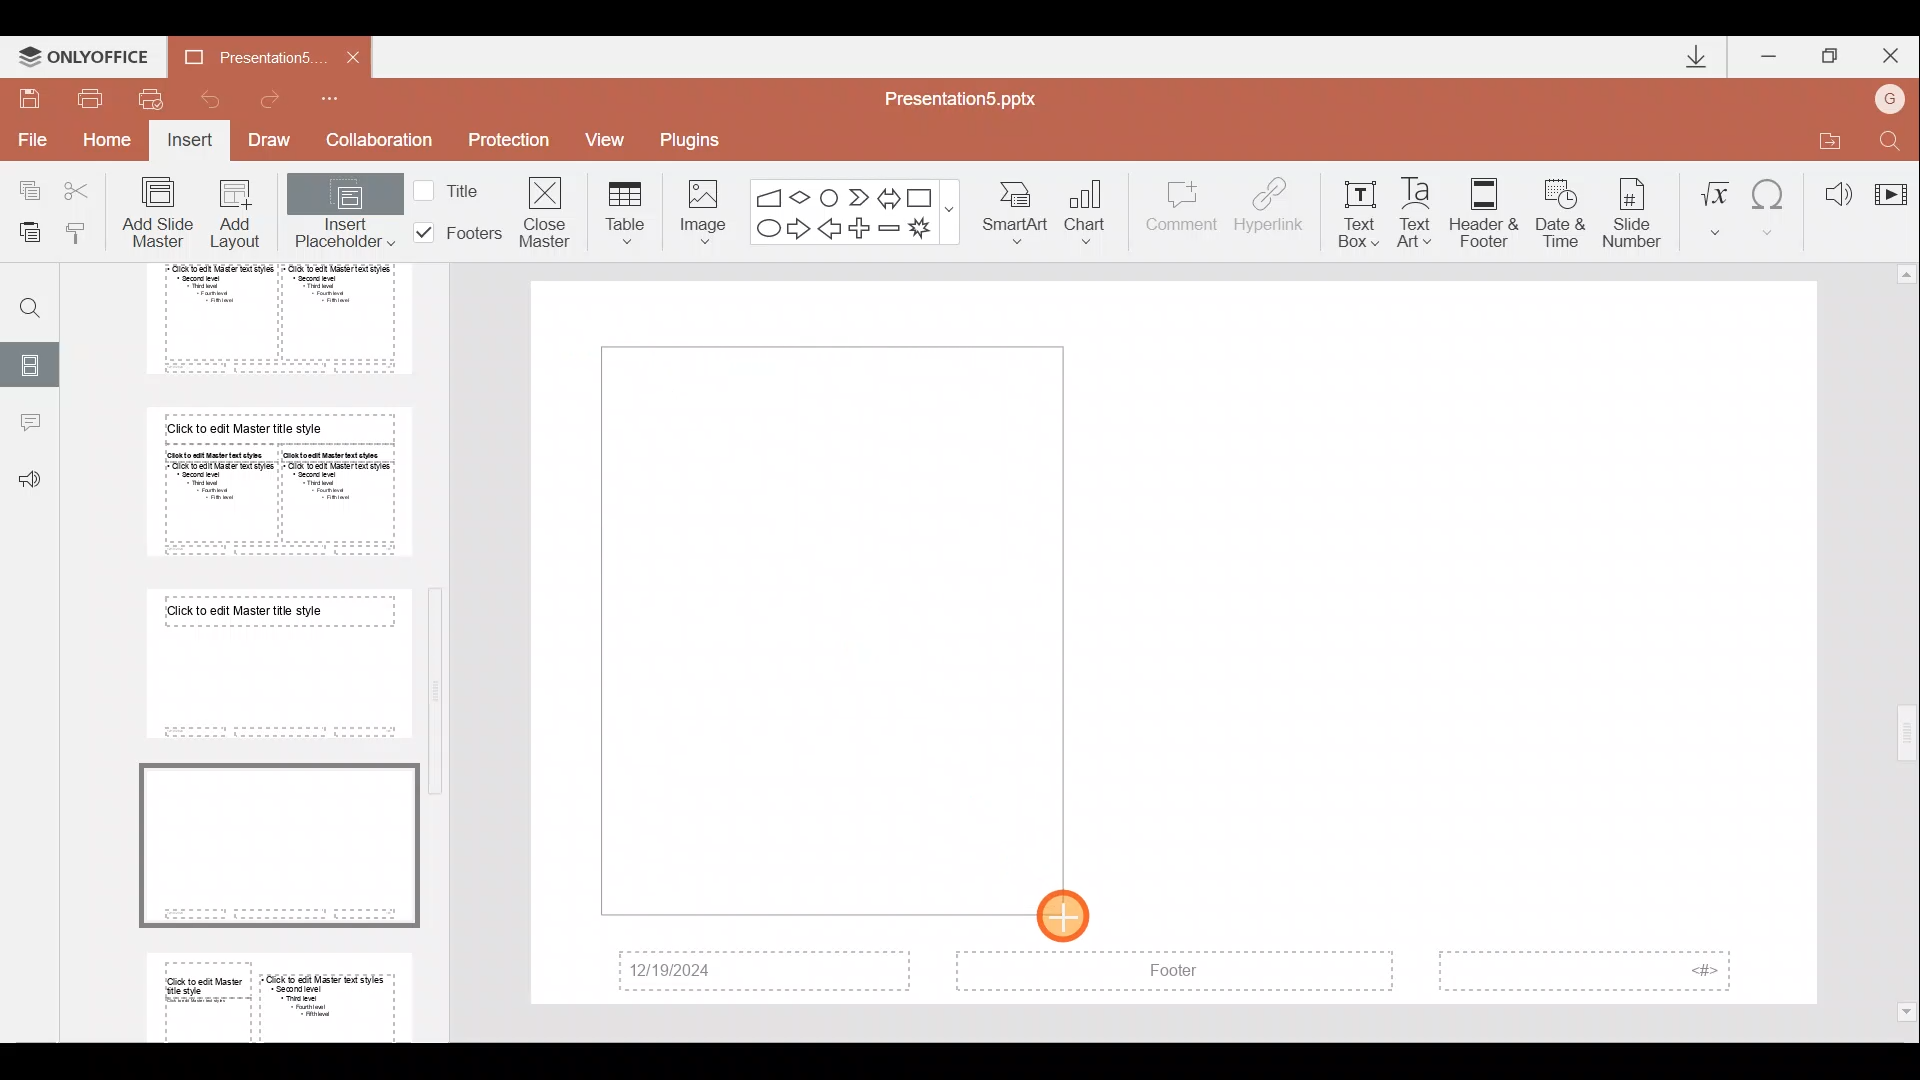 This screenshot has height=1080, width=1920. I want to click on Cursor on placeholder, so click(1070, 911).